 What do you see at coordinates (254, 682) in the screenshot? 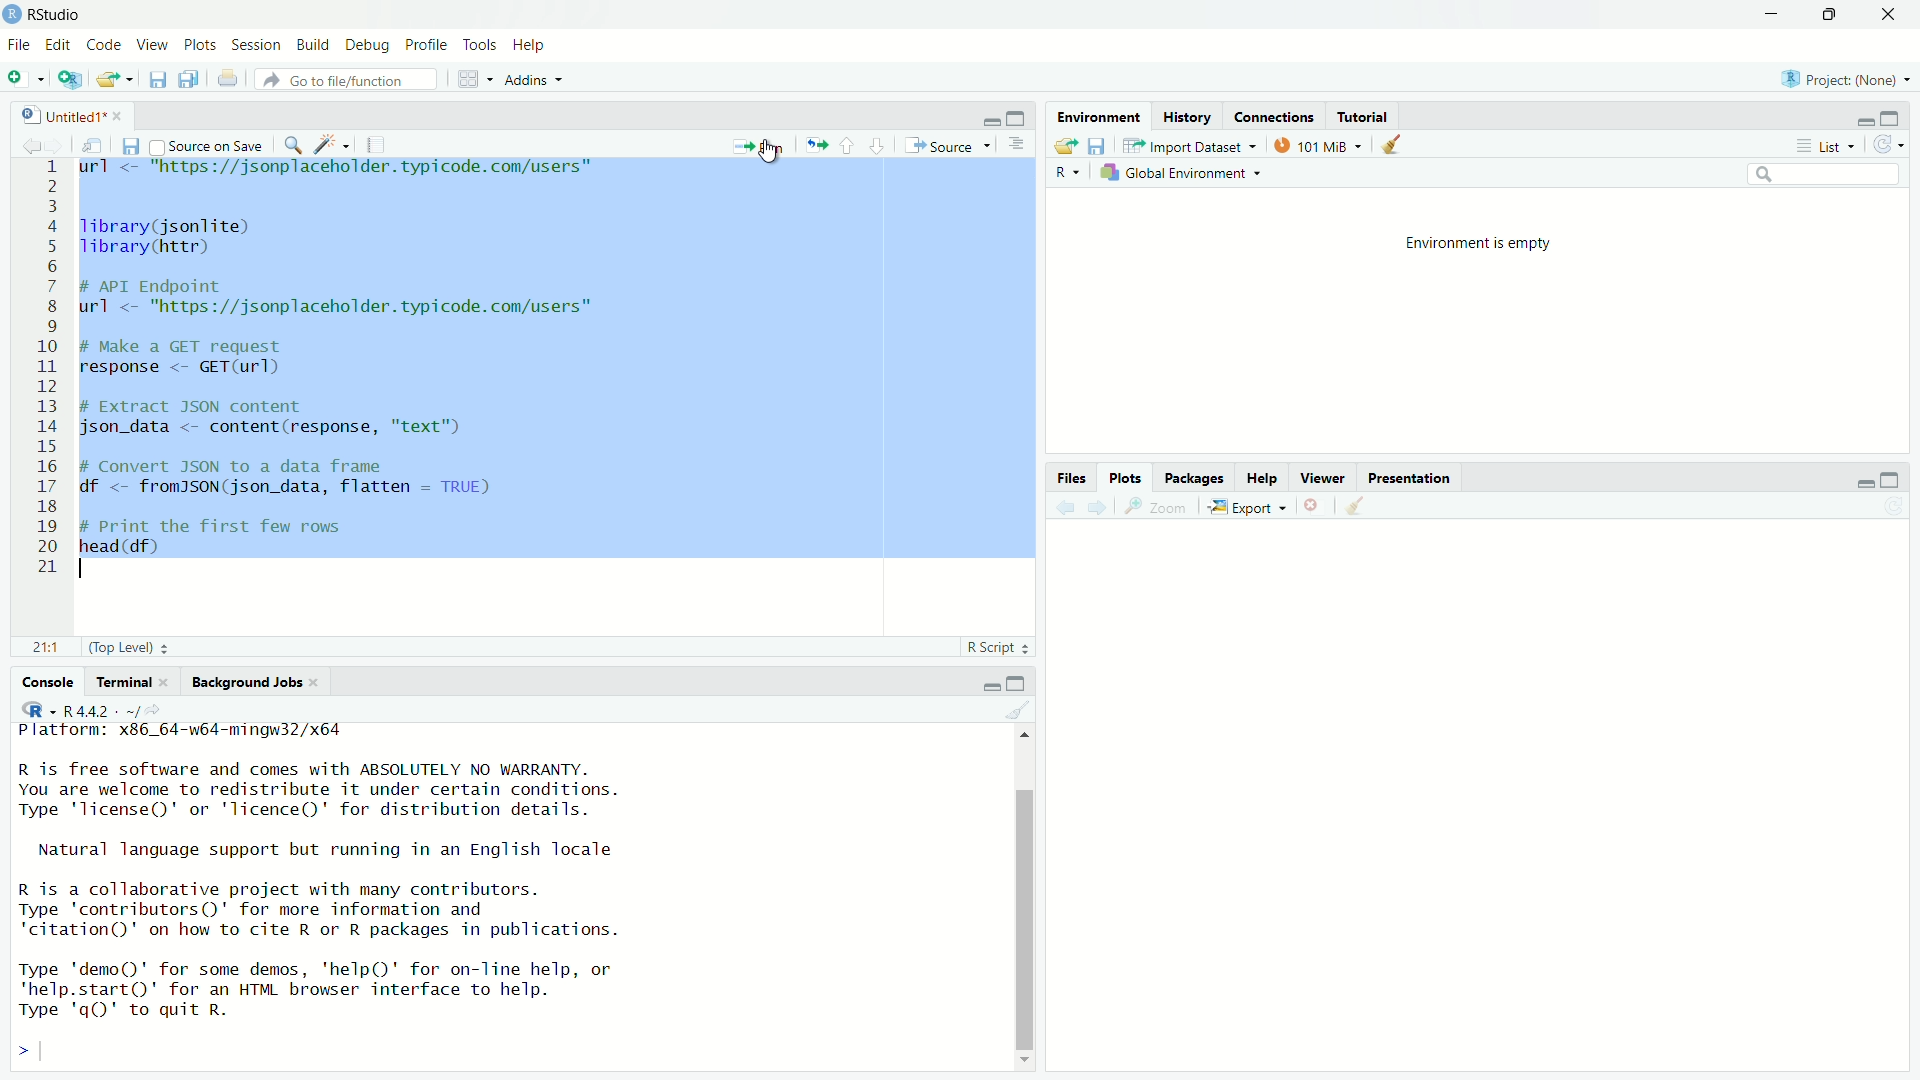
I see `Background Jobs` at bounding box center [254, 682].